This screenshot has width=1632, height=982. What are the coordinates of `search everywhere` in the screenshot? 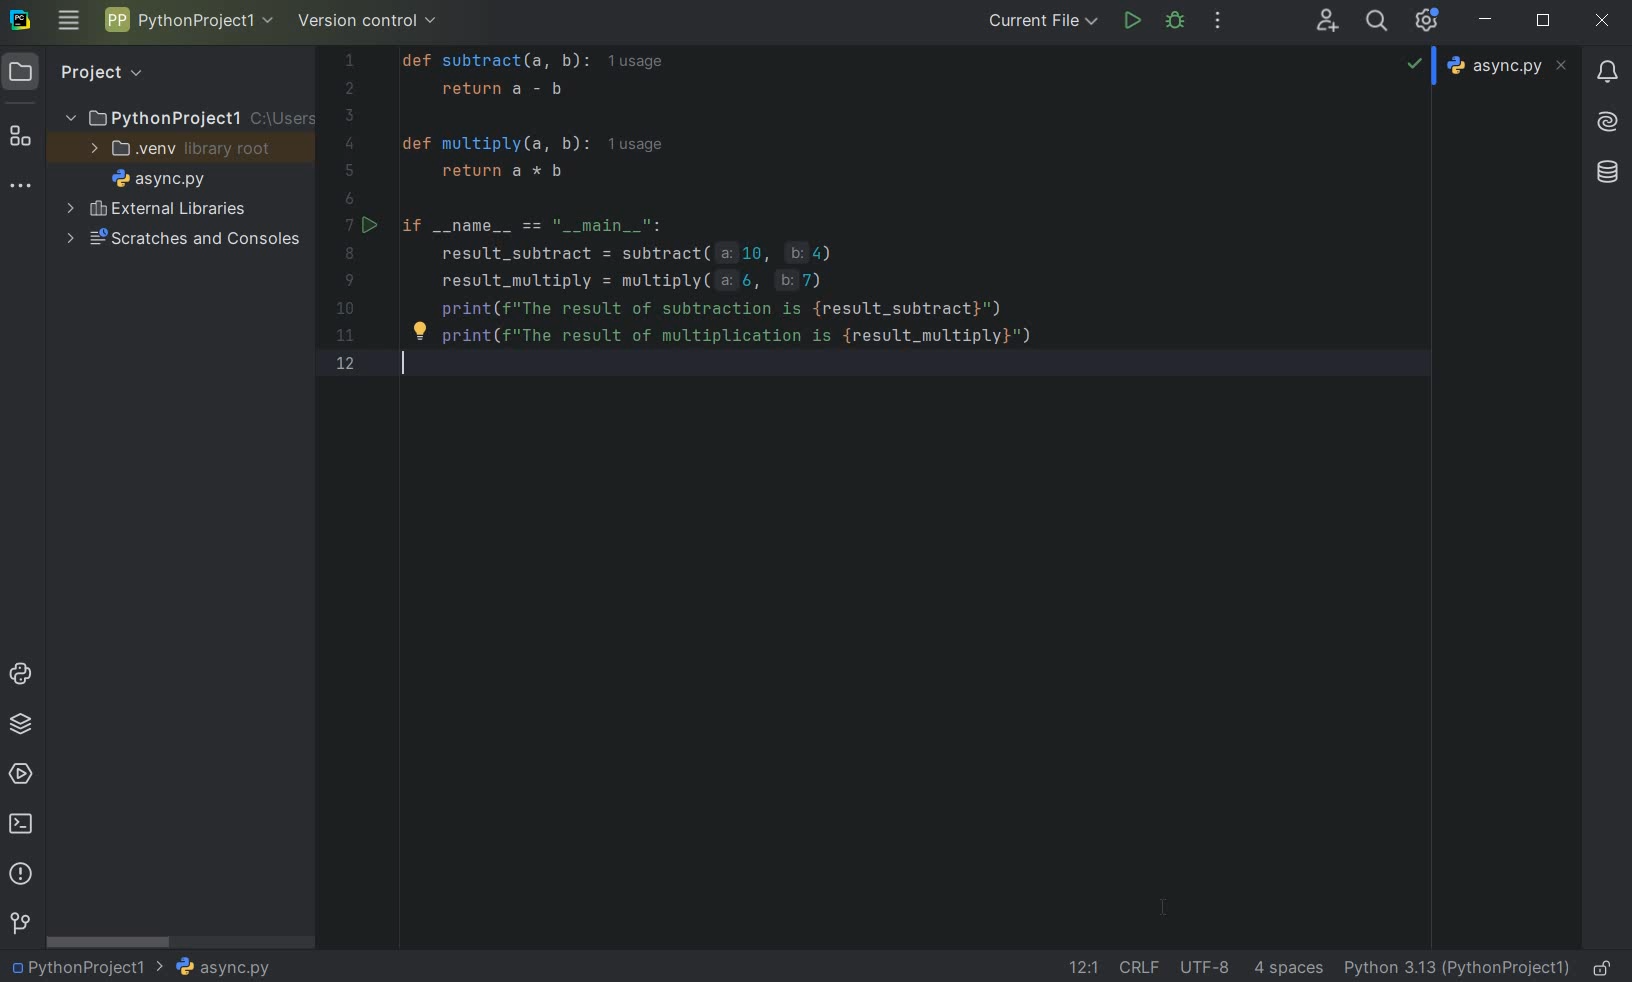 It's located at (1373, 23).